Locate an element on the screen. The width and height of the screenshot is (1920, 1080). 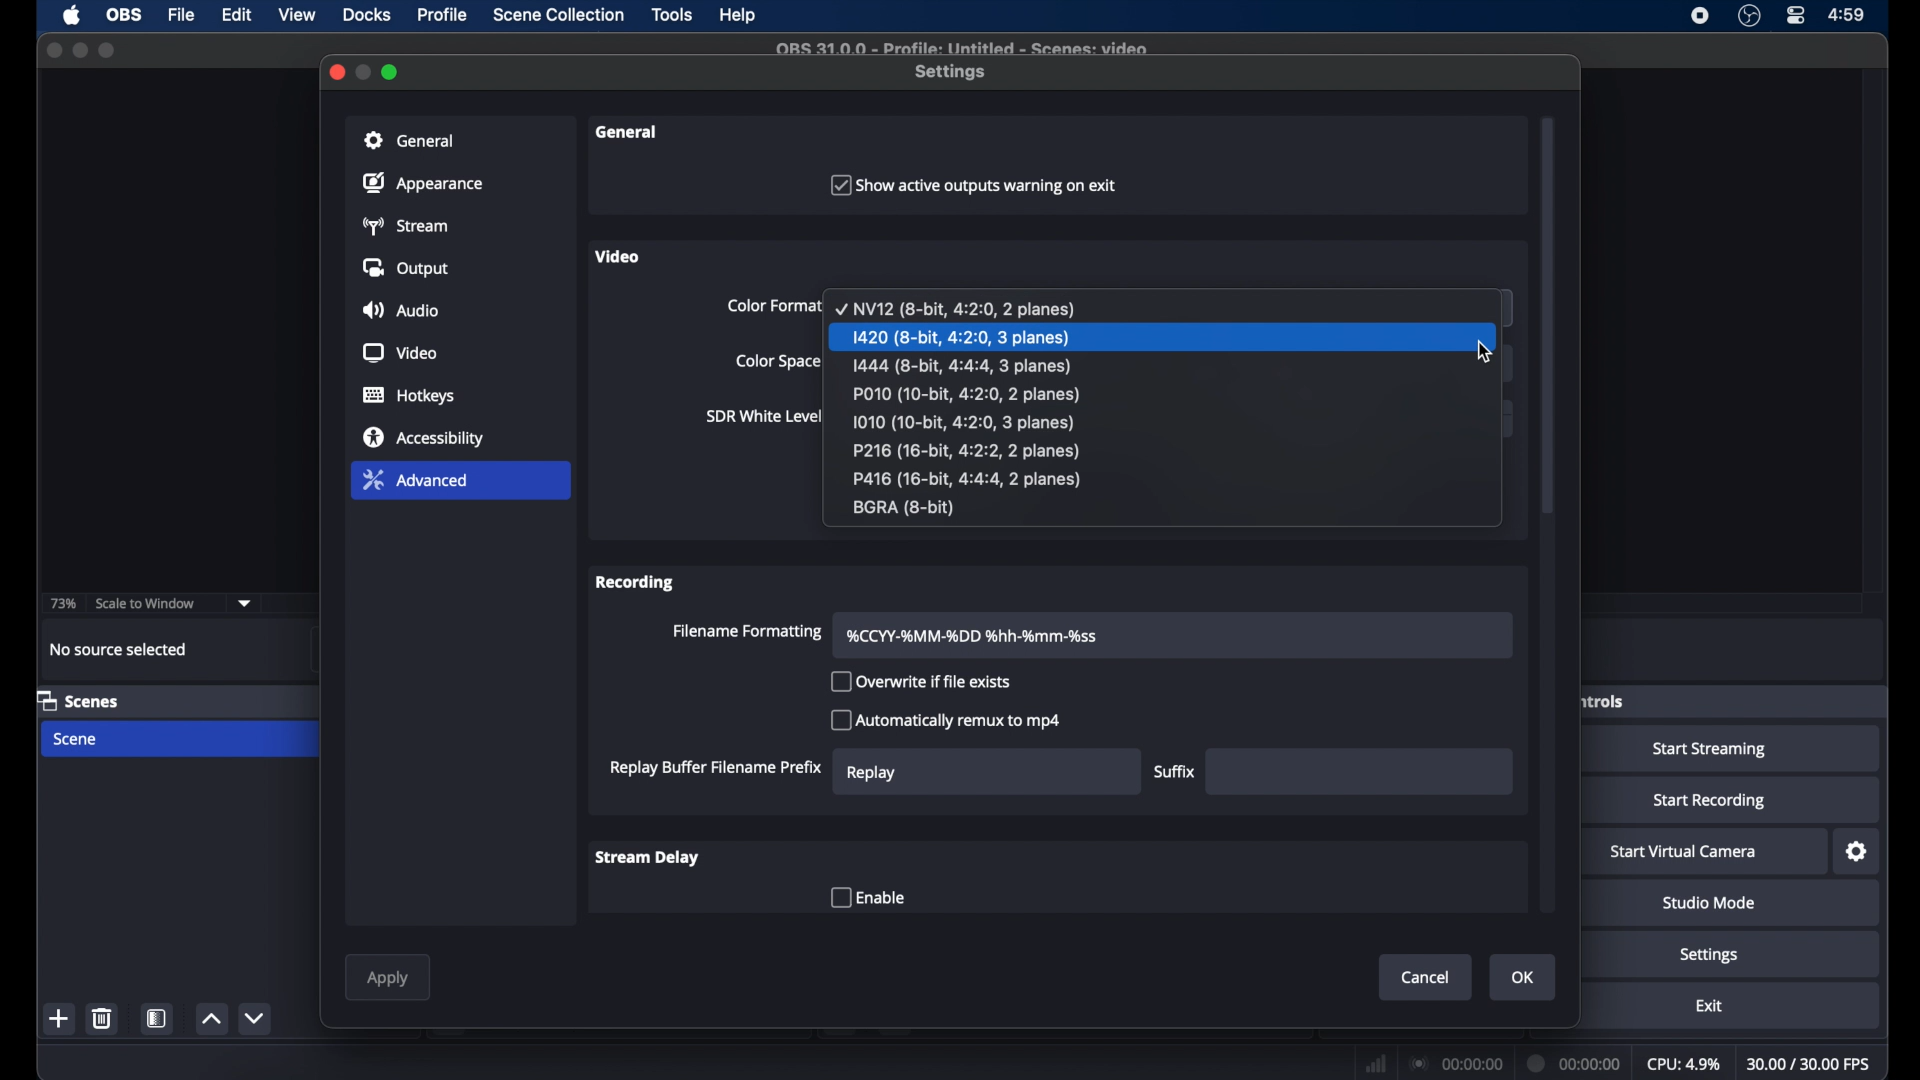
replay buffer filename prefix is located at coordinates (713, 768).